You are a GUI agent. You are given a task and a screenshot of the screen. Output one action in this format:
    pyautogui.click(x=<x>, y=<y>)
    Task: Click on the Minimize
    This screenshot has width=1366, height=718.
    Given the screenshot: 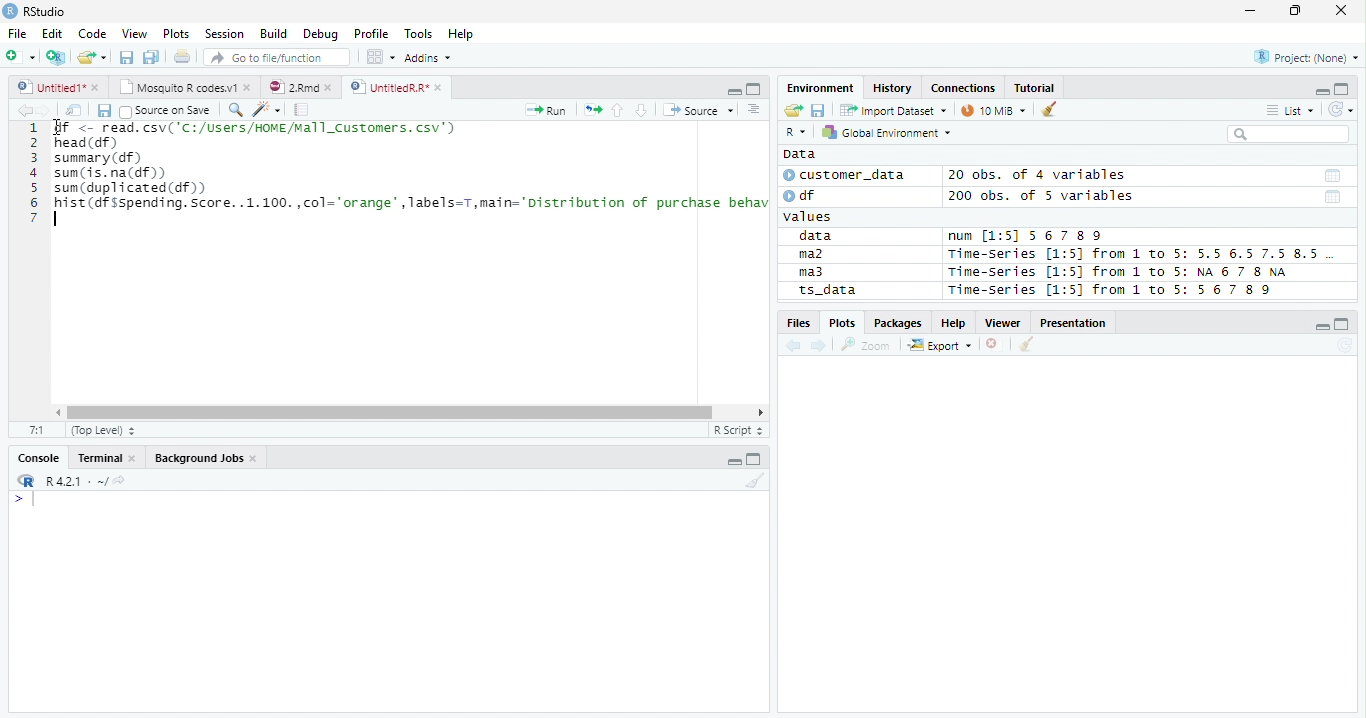 What is the action you would take?
    pyautogui.click(x=732, y=90)
    